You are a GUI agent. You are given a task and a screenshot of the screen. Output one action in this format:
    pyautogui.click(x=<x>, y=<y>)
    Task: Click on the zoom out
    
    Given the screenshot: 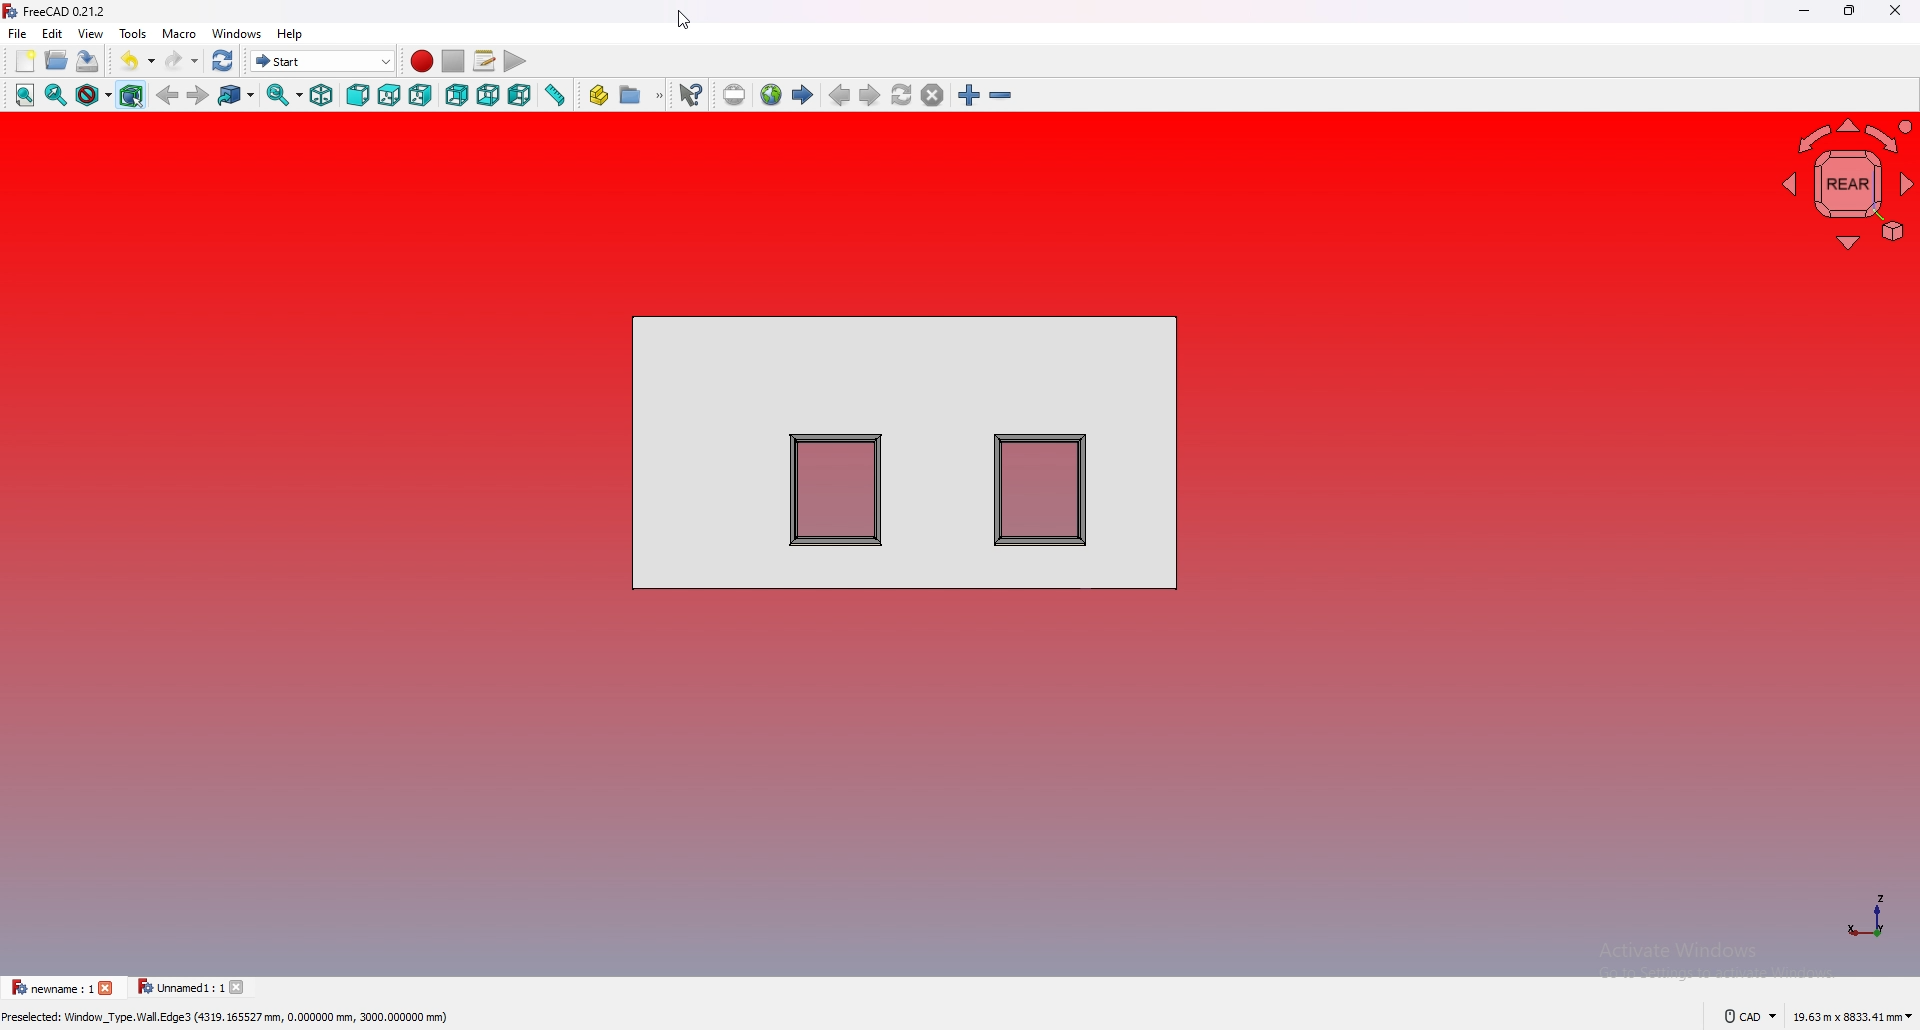 What is the action you would take?
    pyautogui.click(x=1001, y=95)
    